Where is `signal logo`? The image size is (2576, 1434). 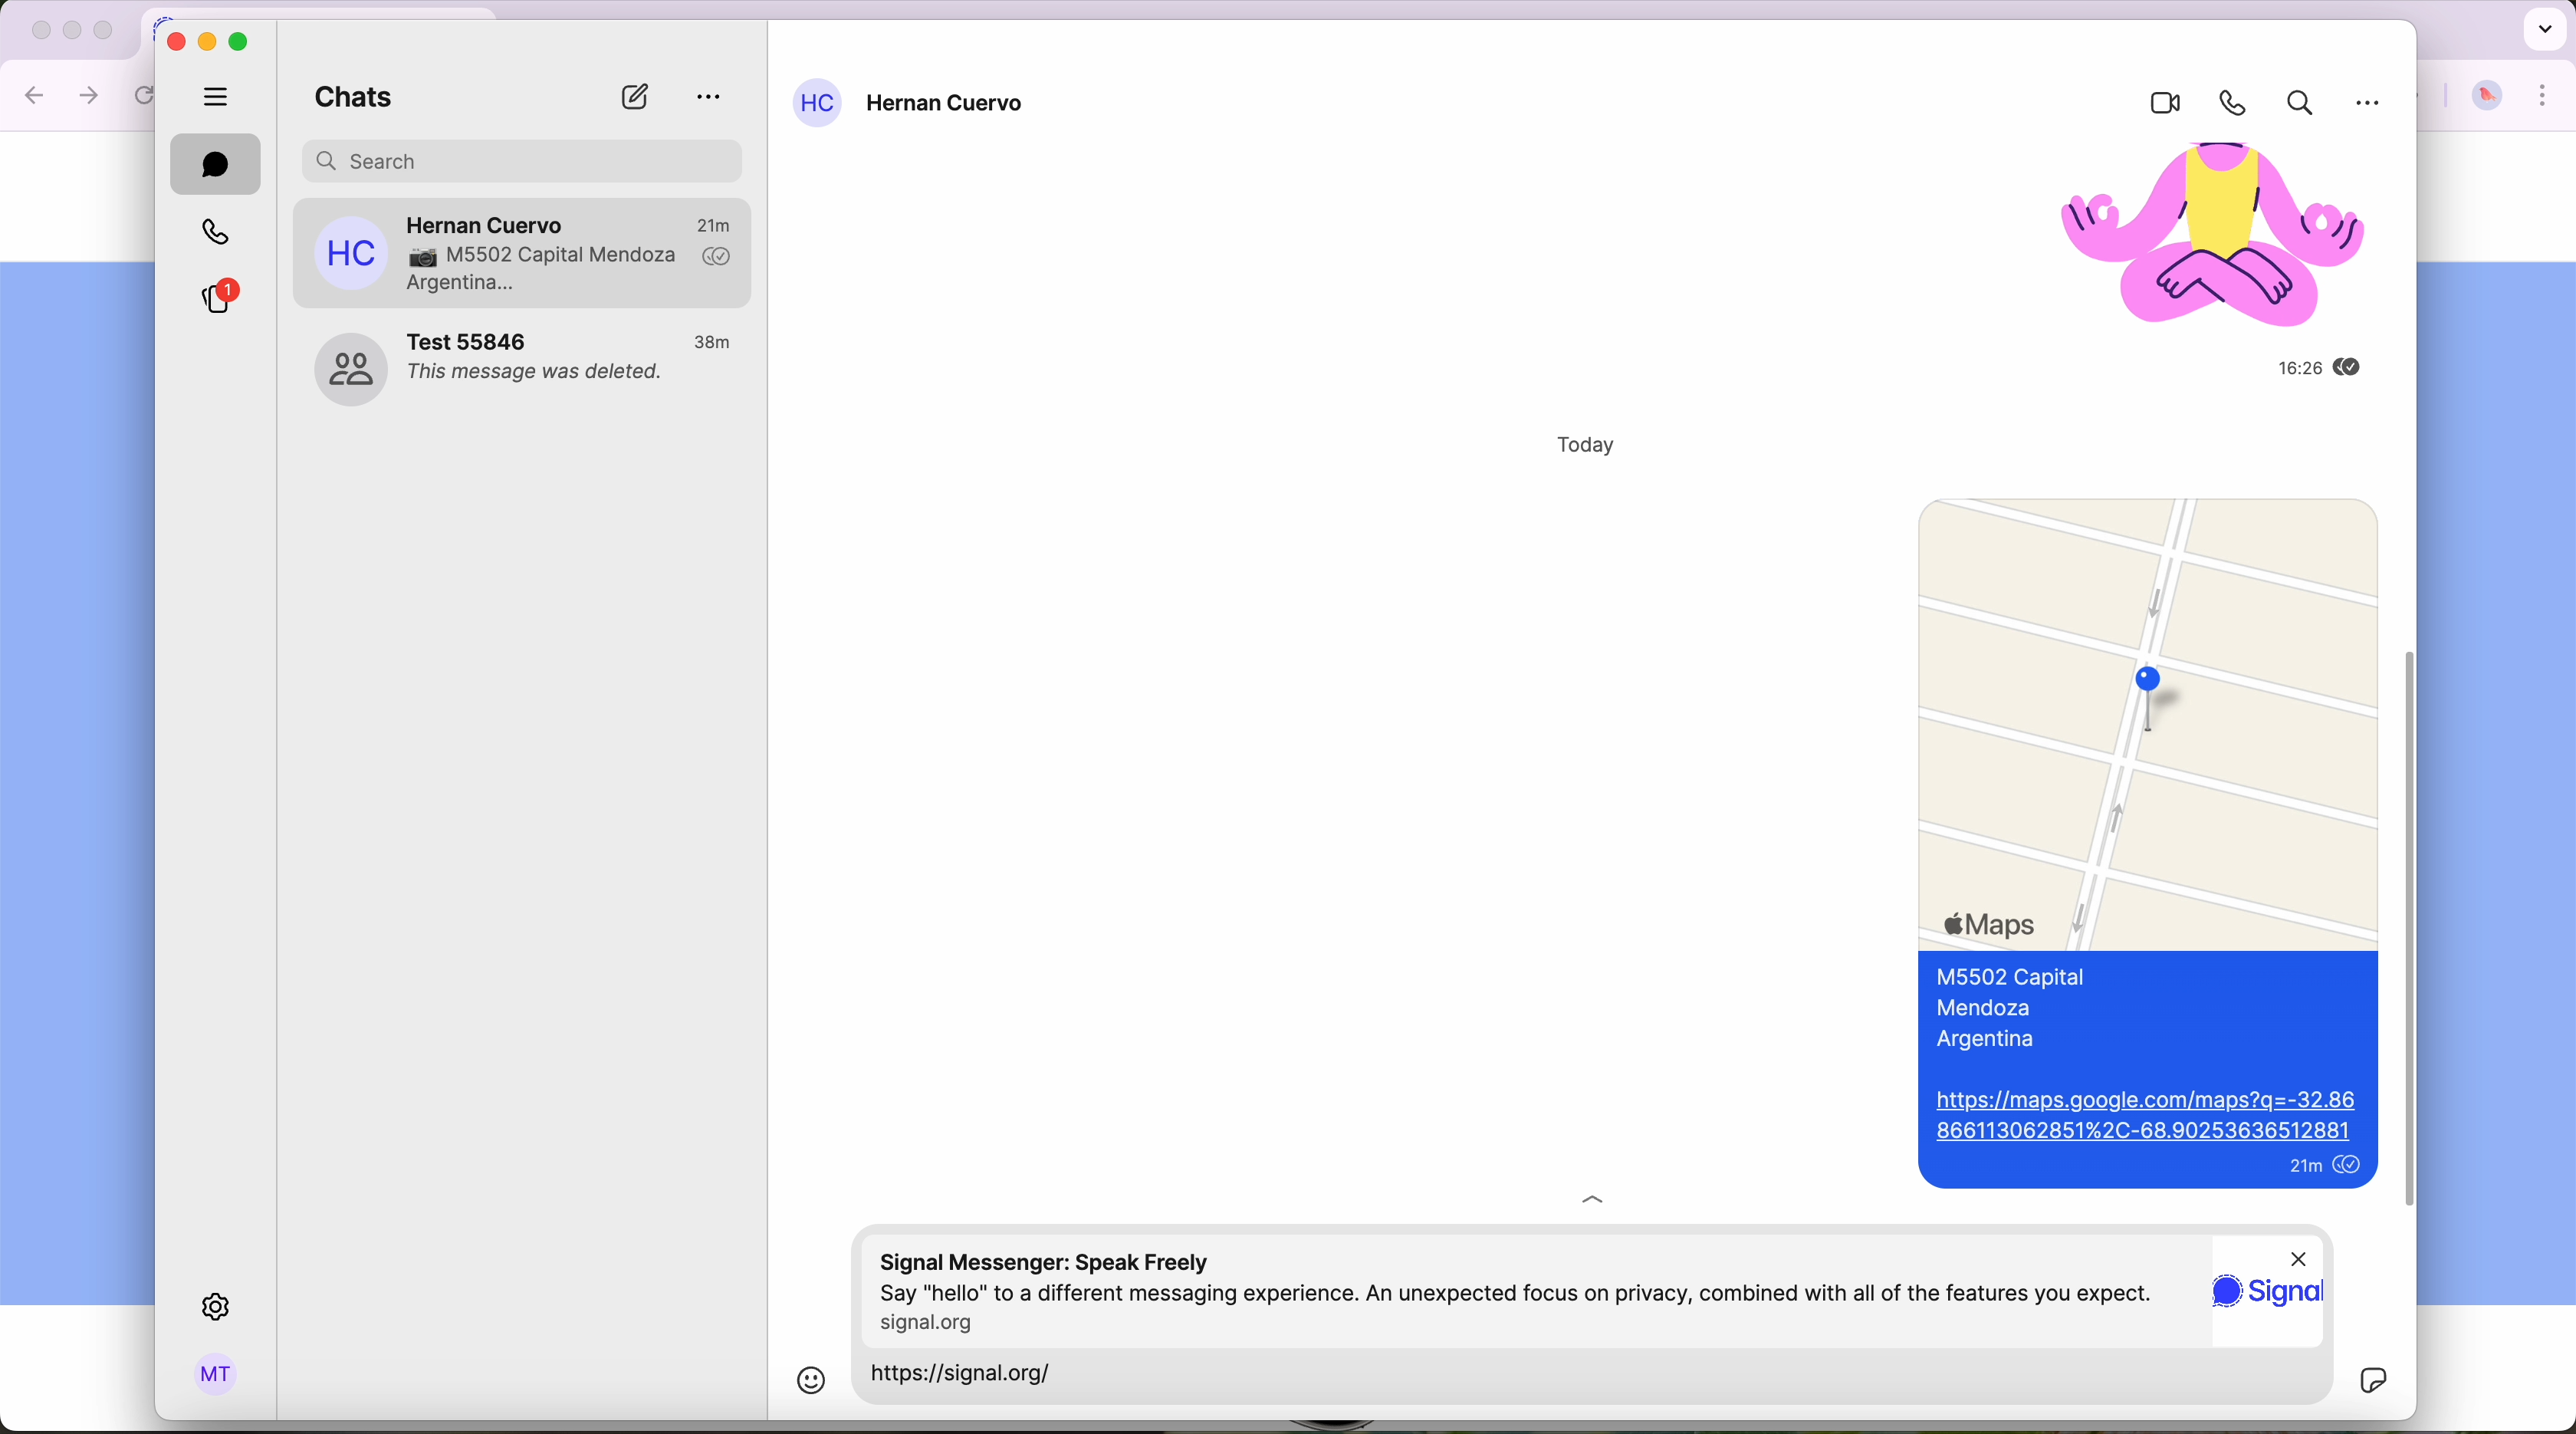
signal logo is located at coordinates (2269, 1302).